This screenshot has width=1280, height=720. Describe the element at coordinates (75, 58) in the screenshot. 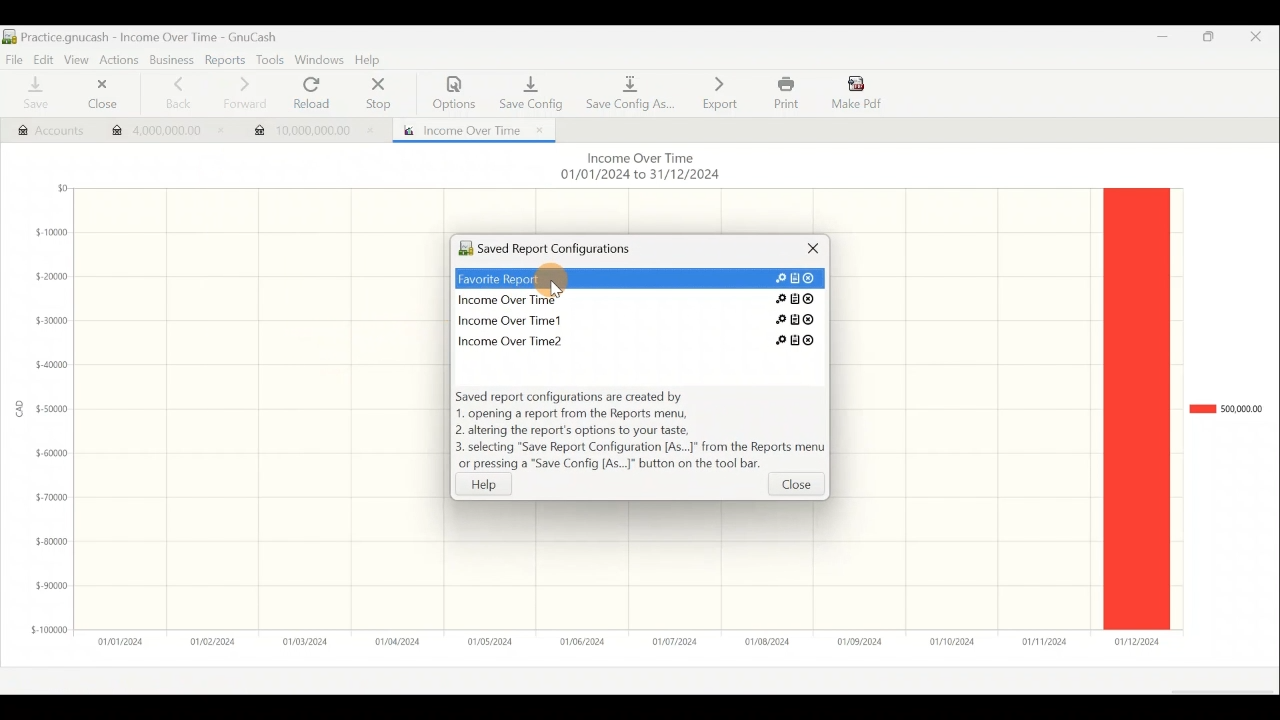

I see `View` at that location.